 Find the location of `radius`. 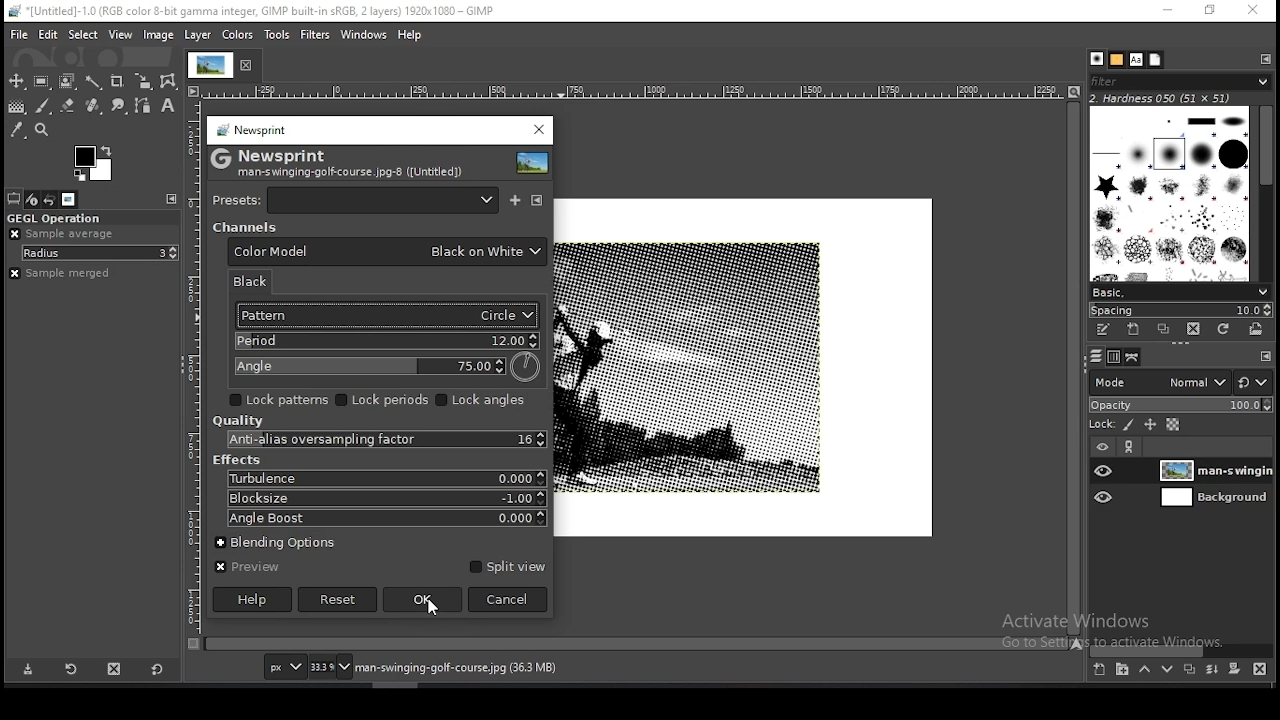

radius is located at coordinates (99, 253).